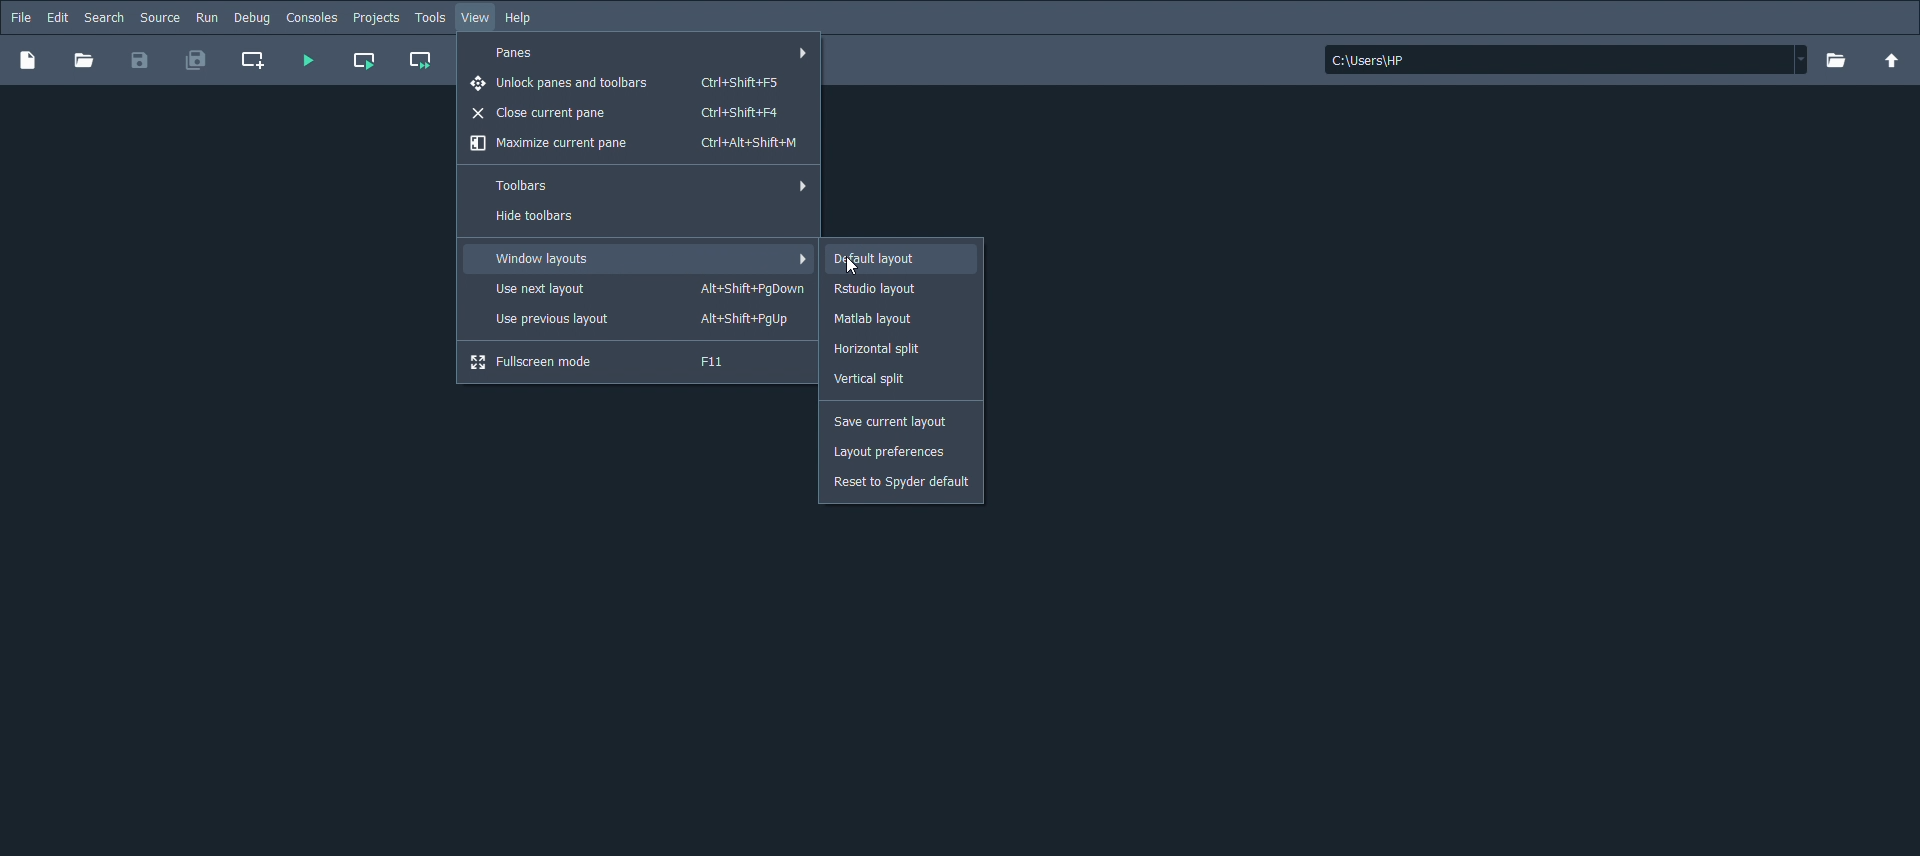 The image size is (1920, 856). I want to click on Horizontal split, so click(879, 350).